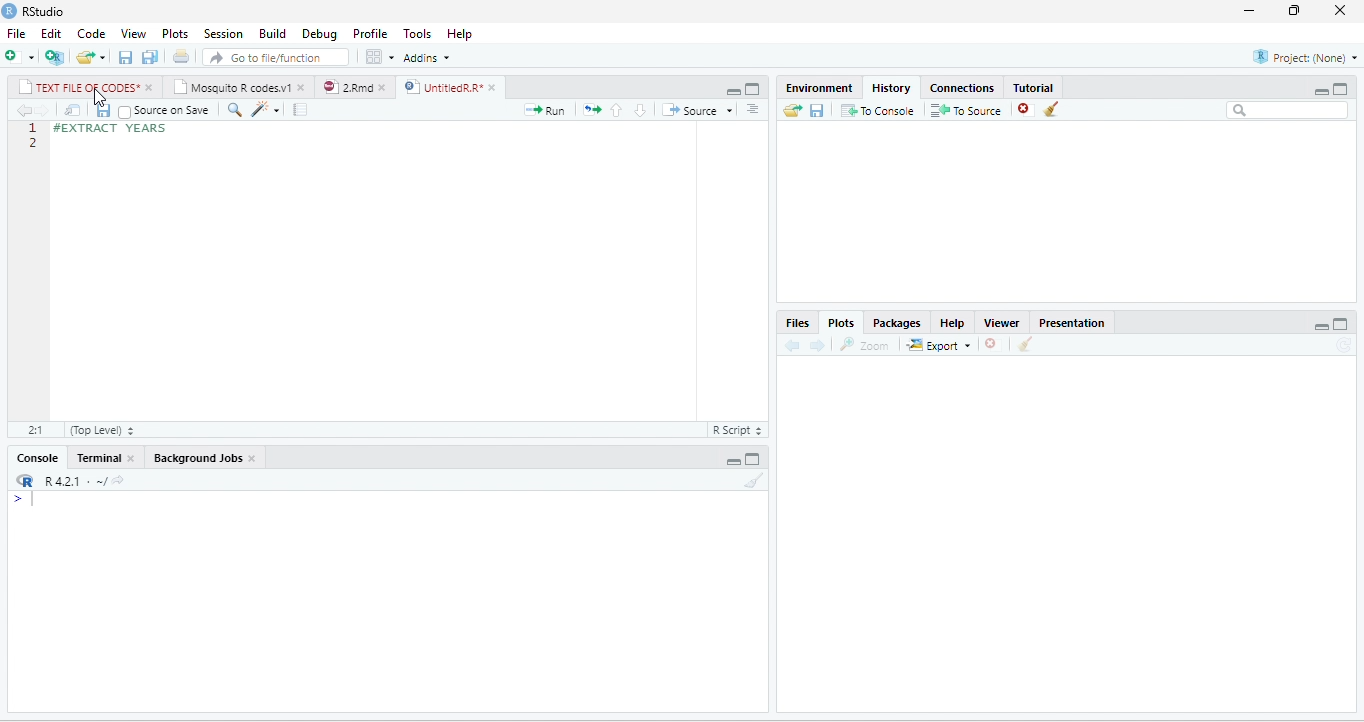 The width and height of the screenshot is (1364, 722). Describe the element at coordinates (149, 56) in the screenshot. I see `save all` at that location.